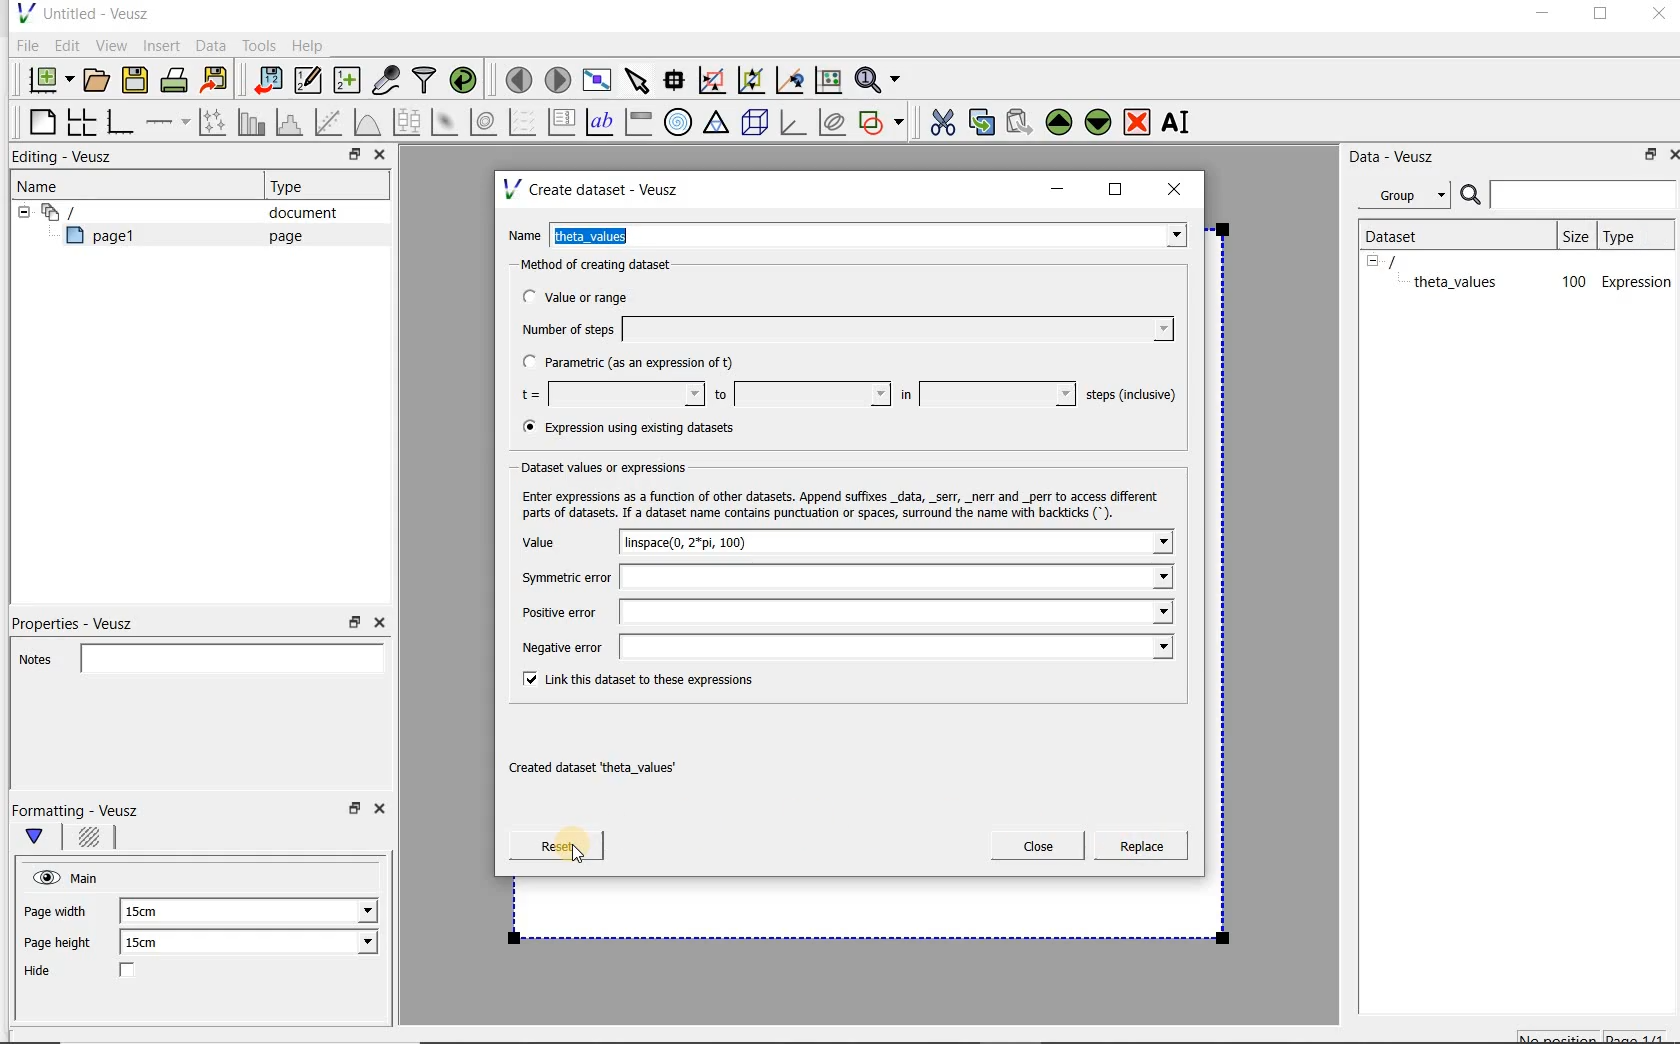 The image size is (1680, 1044). What do you see at coordinates (828, 79) in the screenshot?
I see `click to reset graph axes` at bounding box center [828, 79].